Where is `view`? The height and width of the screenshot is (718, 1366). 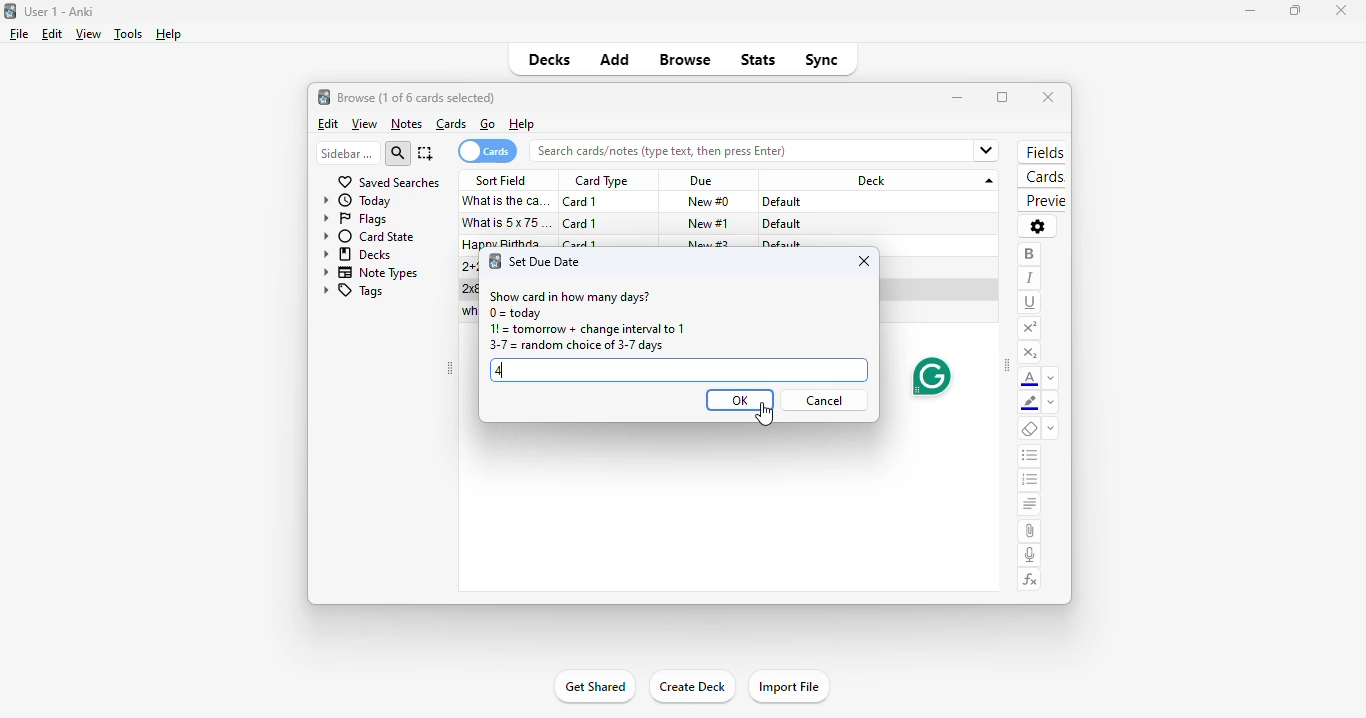 view is located at coordinates (364, 124).